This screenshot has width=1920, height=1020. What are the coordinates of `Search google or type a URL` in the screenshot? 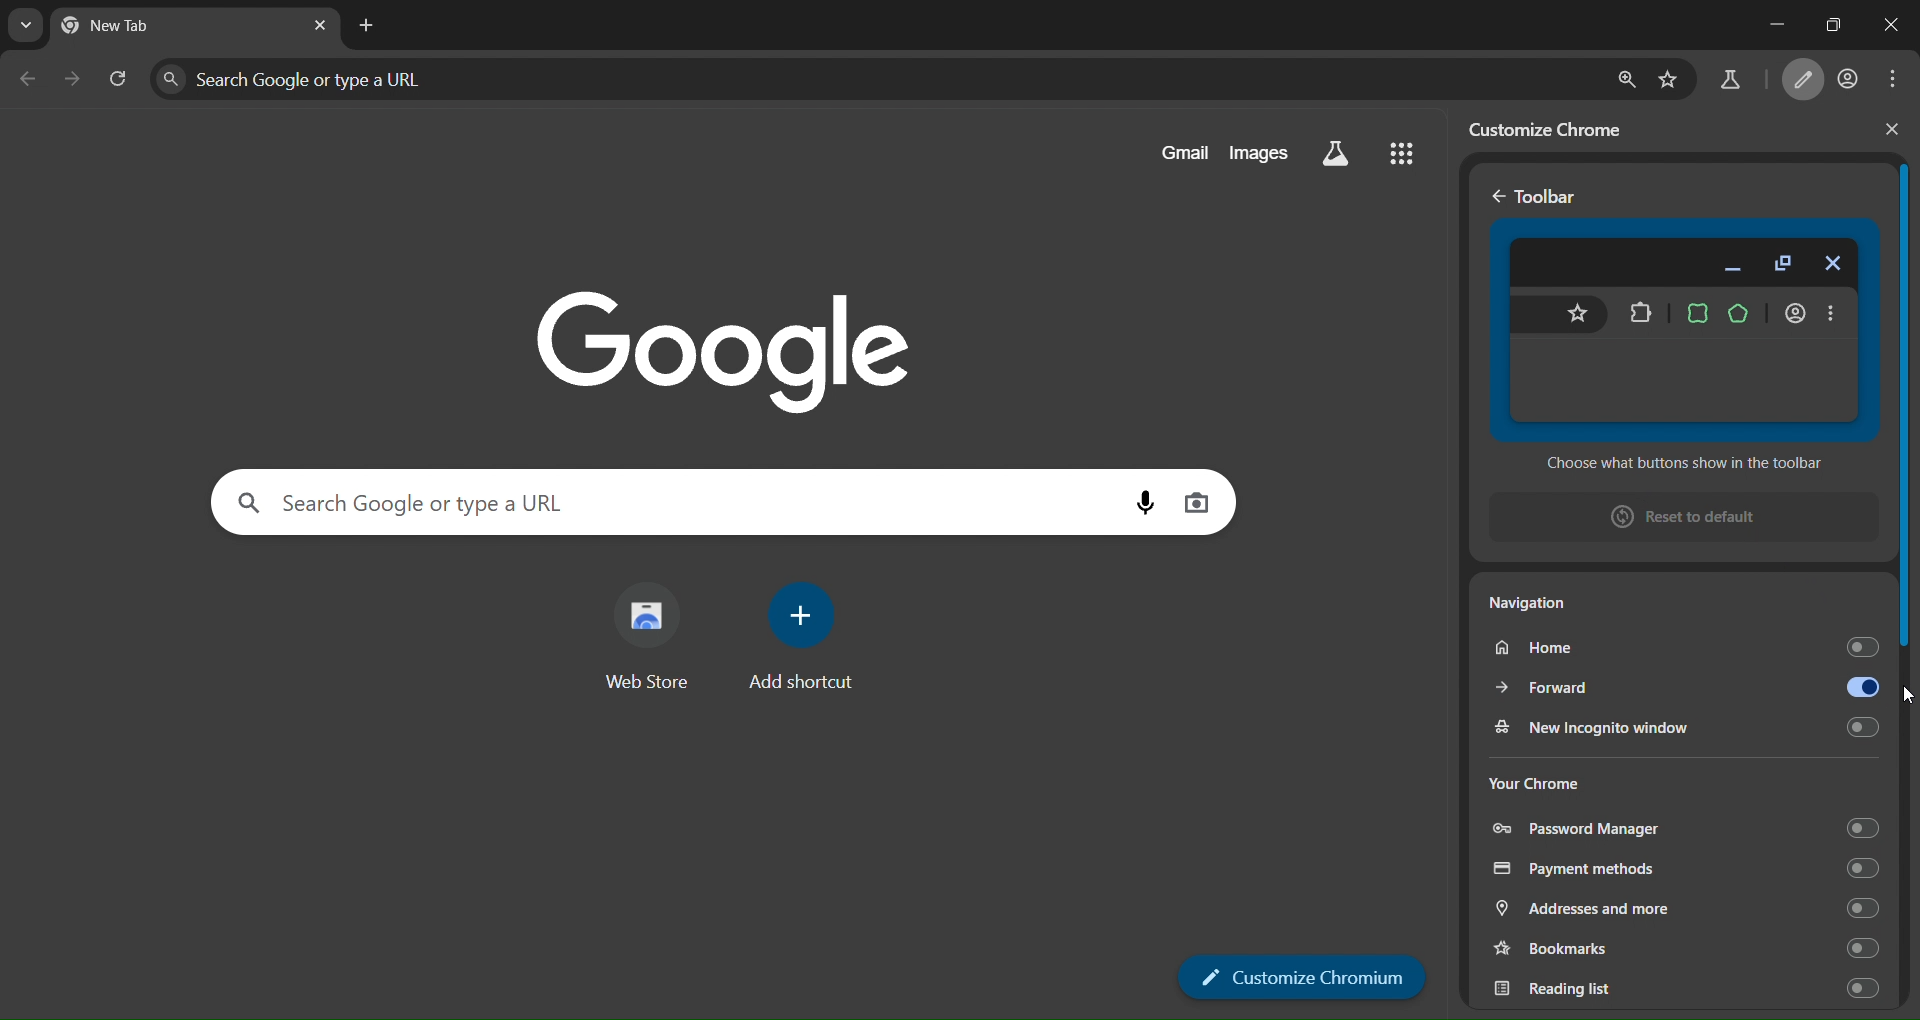 It's located at (664, 502).